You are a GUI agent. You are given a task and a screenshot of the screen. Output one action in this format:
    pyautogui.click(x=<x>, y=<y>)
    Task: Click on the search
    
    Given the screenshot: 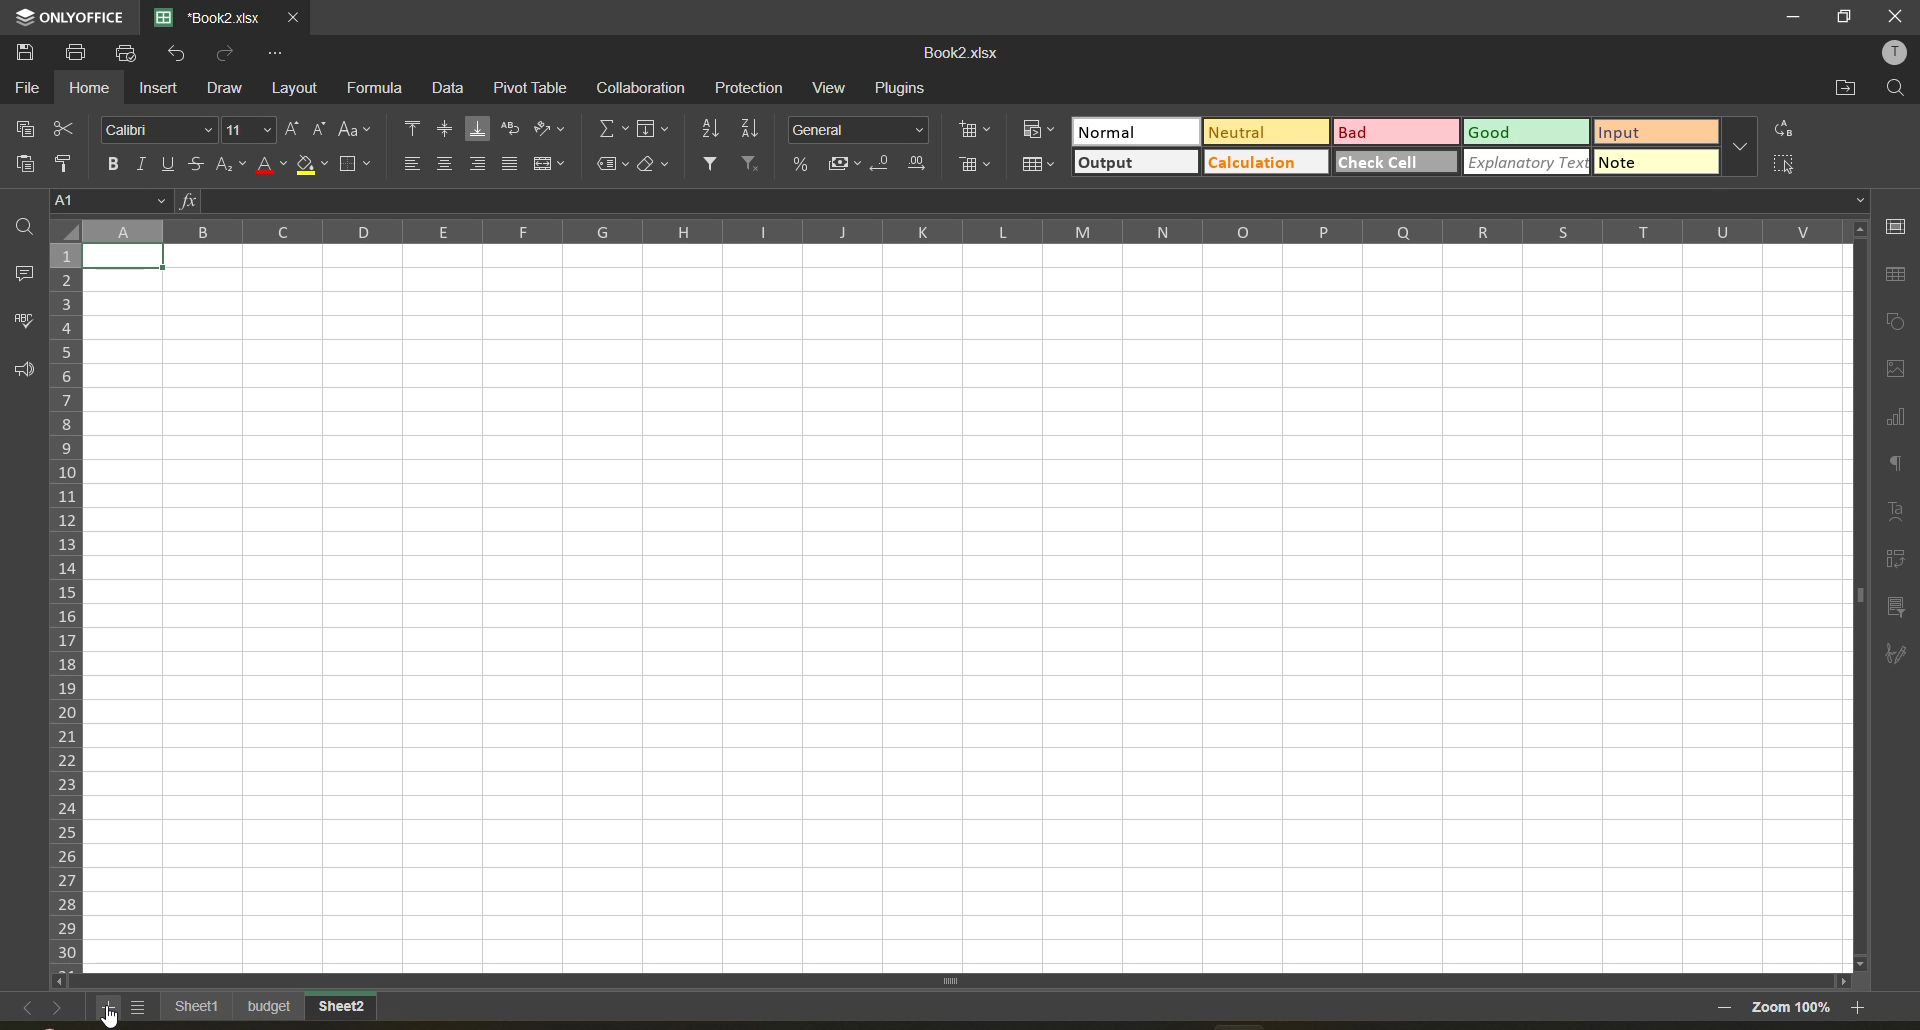 What is the action you would take?
    pyautogui.click(x=24, y=226)
    